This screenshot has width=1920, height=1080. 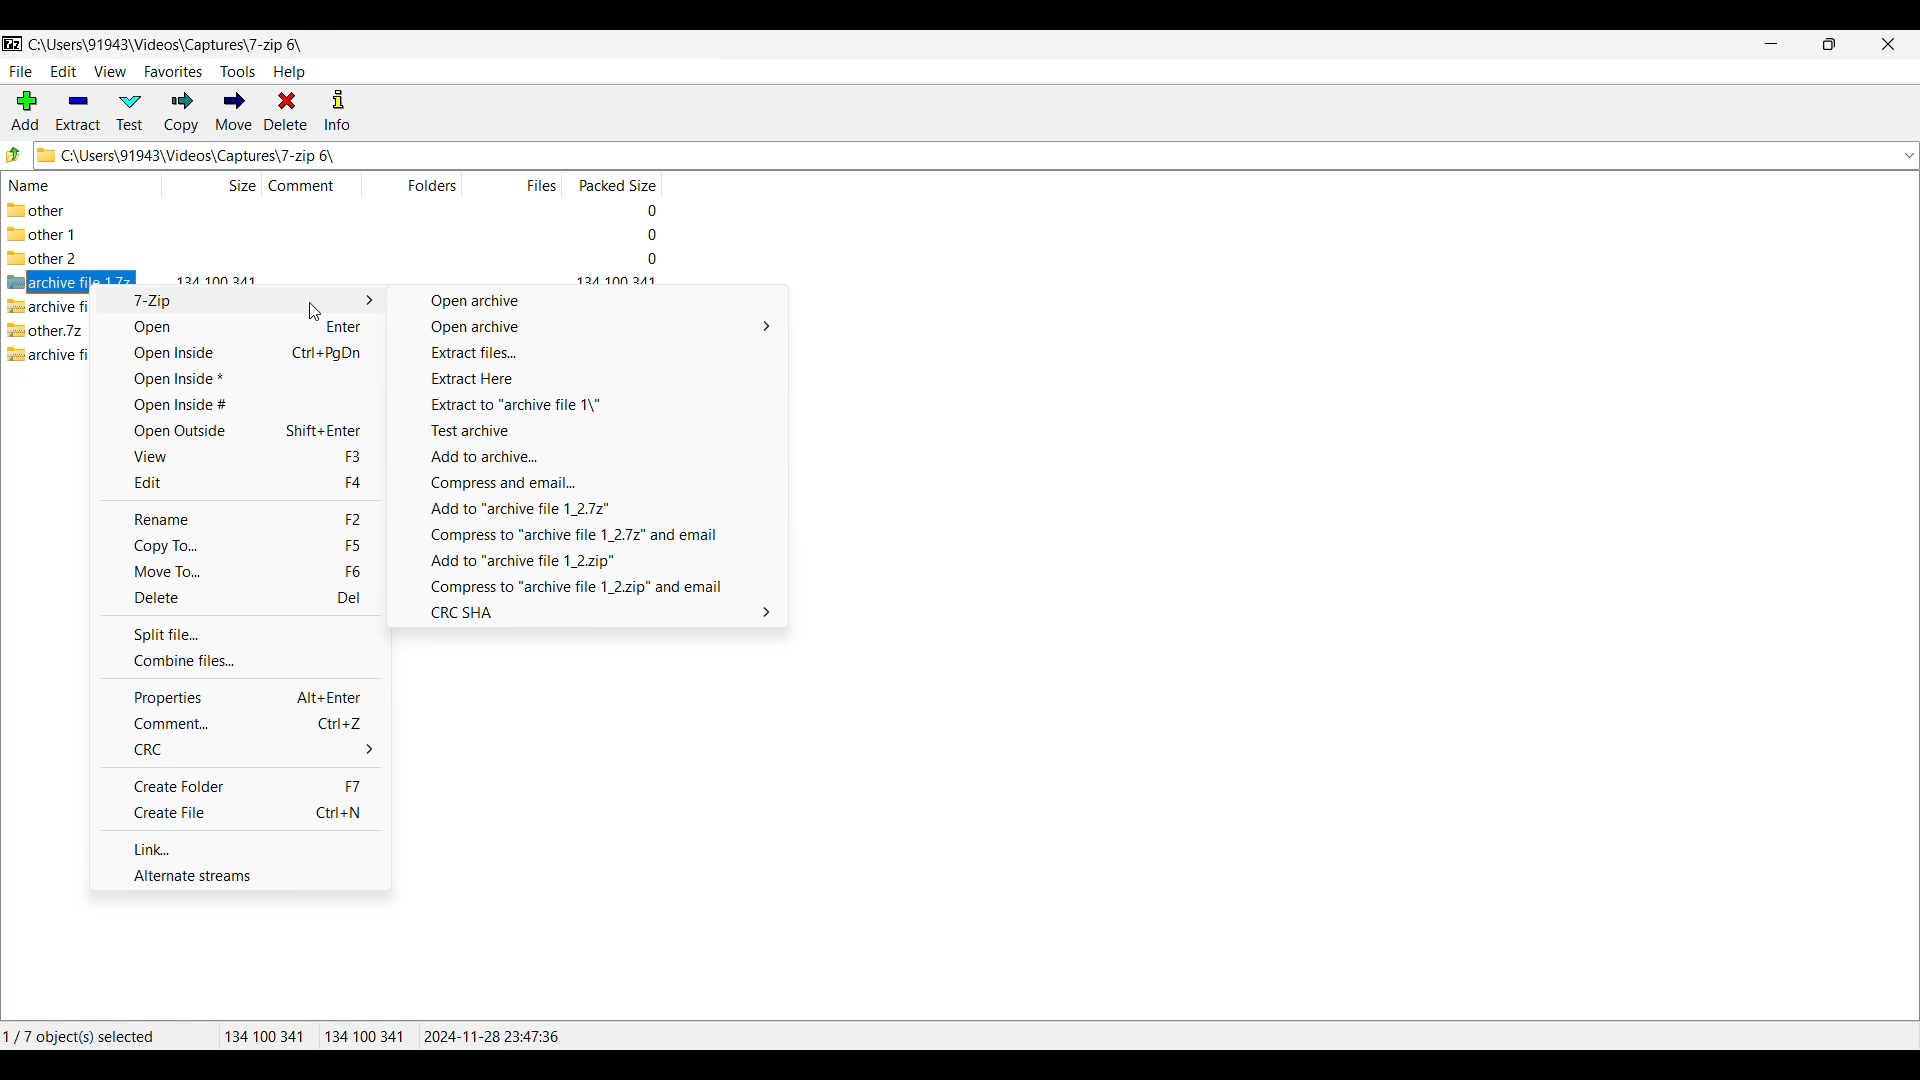 What do you see at coordinates (1772, 44) in the screenshot?
I see `Minimize` at bounding box center [1772, 44].